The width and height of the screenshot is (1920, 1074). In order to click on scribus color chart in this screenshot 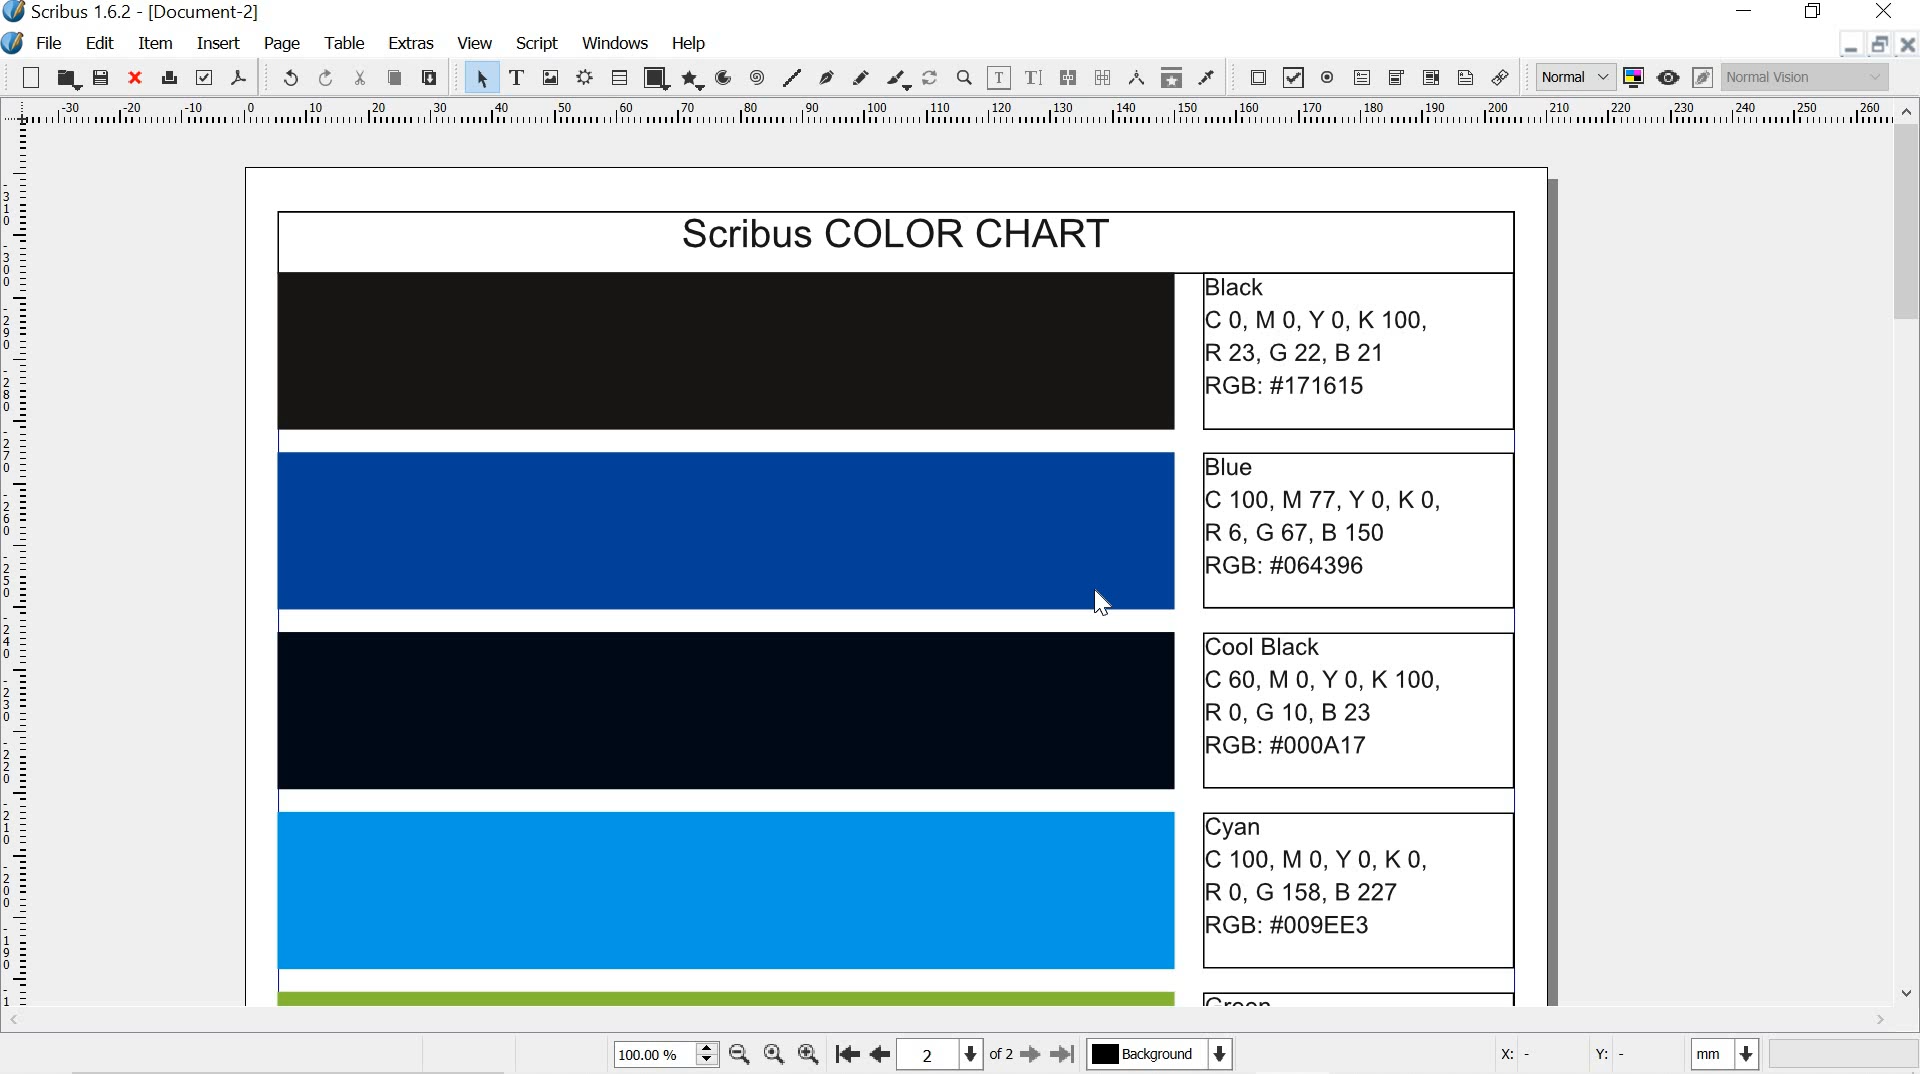, I will do `click(893, 235)`.